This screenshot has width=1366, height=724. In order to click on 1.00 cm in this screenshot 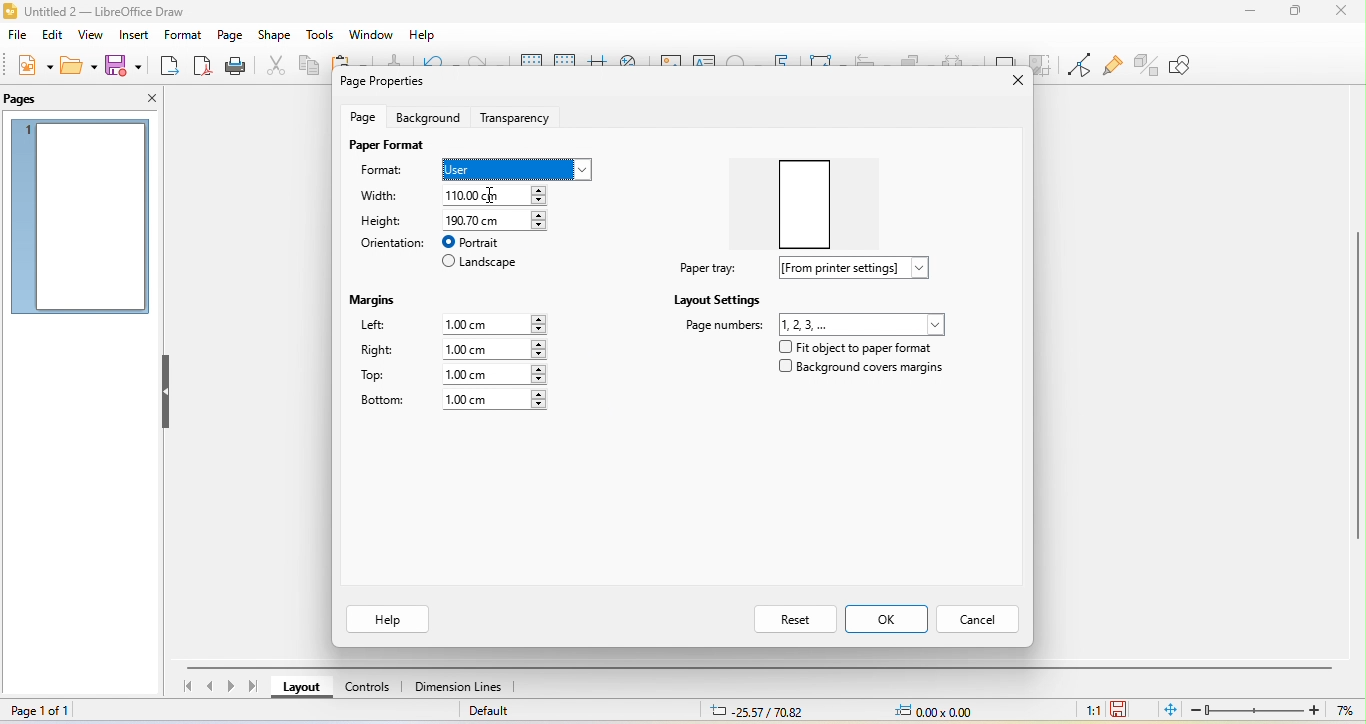, I will do `click(495, 400)`.